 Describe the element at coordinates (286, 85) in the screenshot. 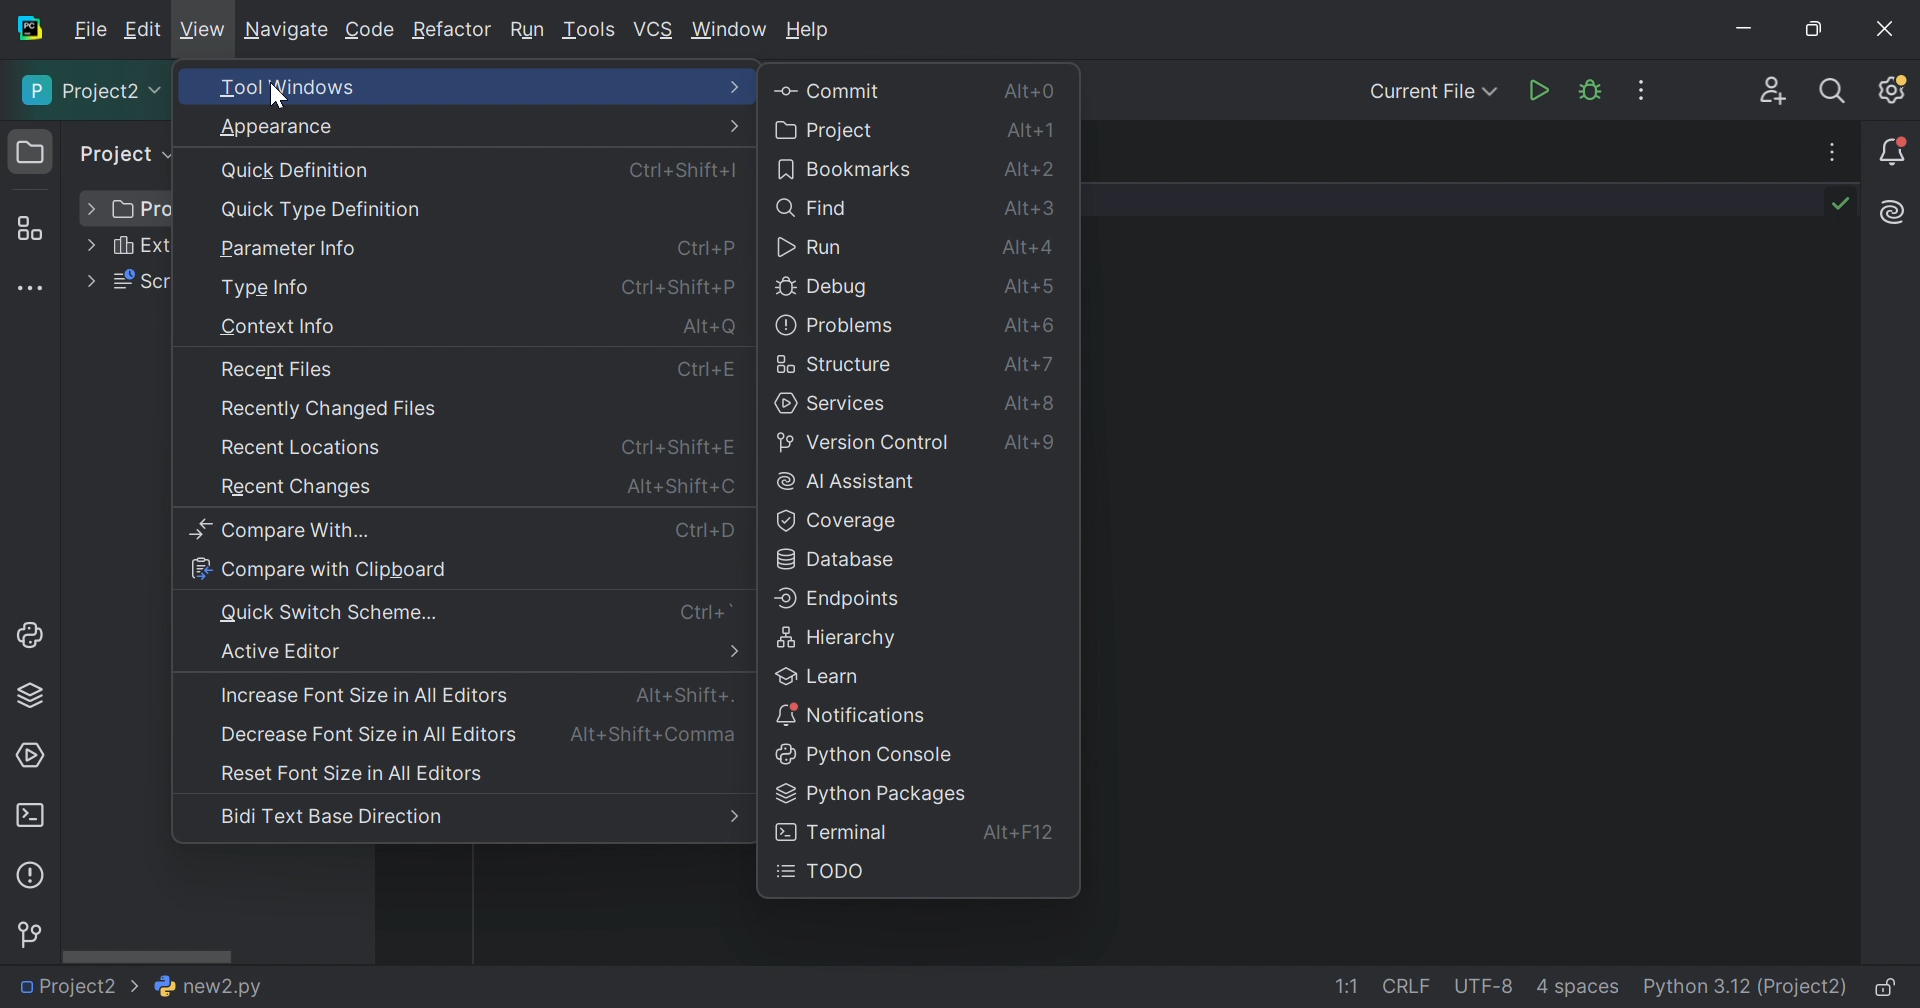

I see `Tool windows` at that location.